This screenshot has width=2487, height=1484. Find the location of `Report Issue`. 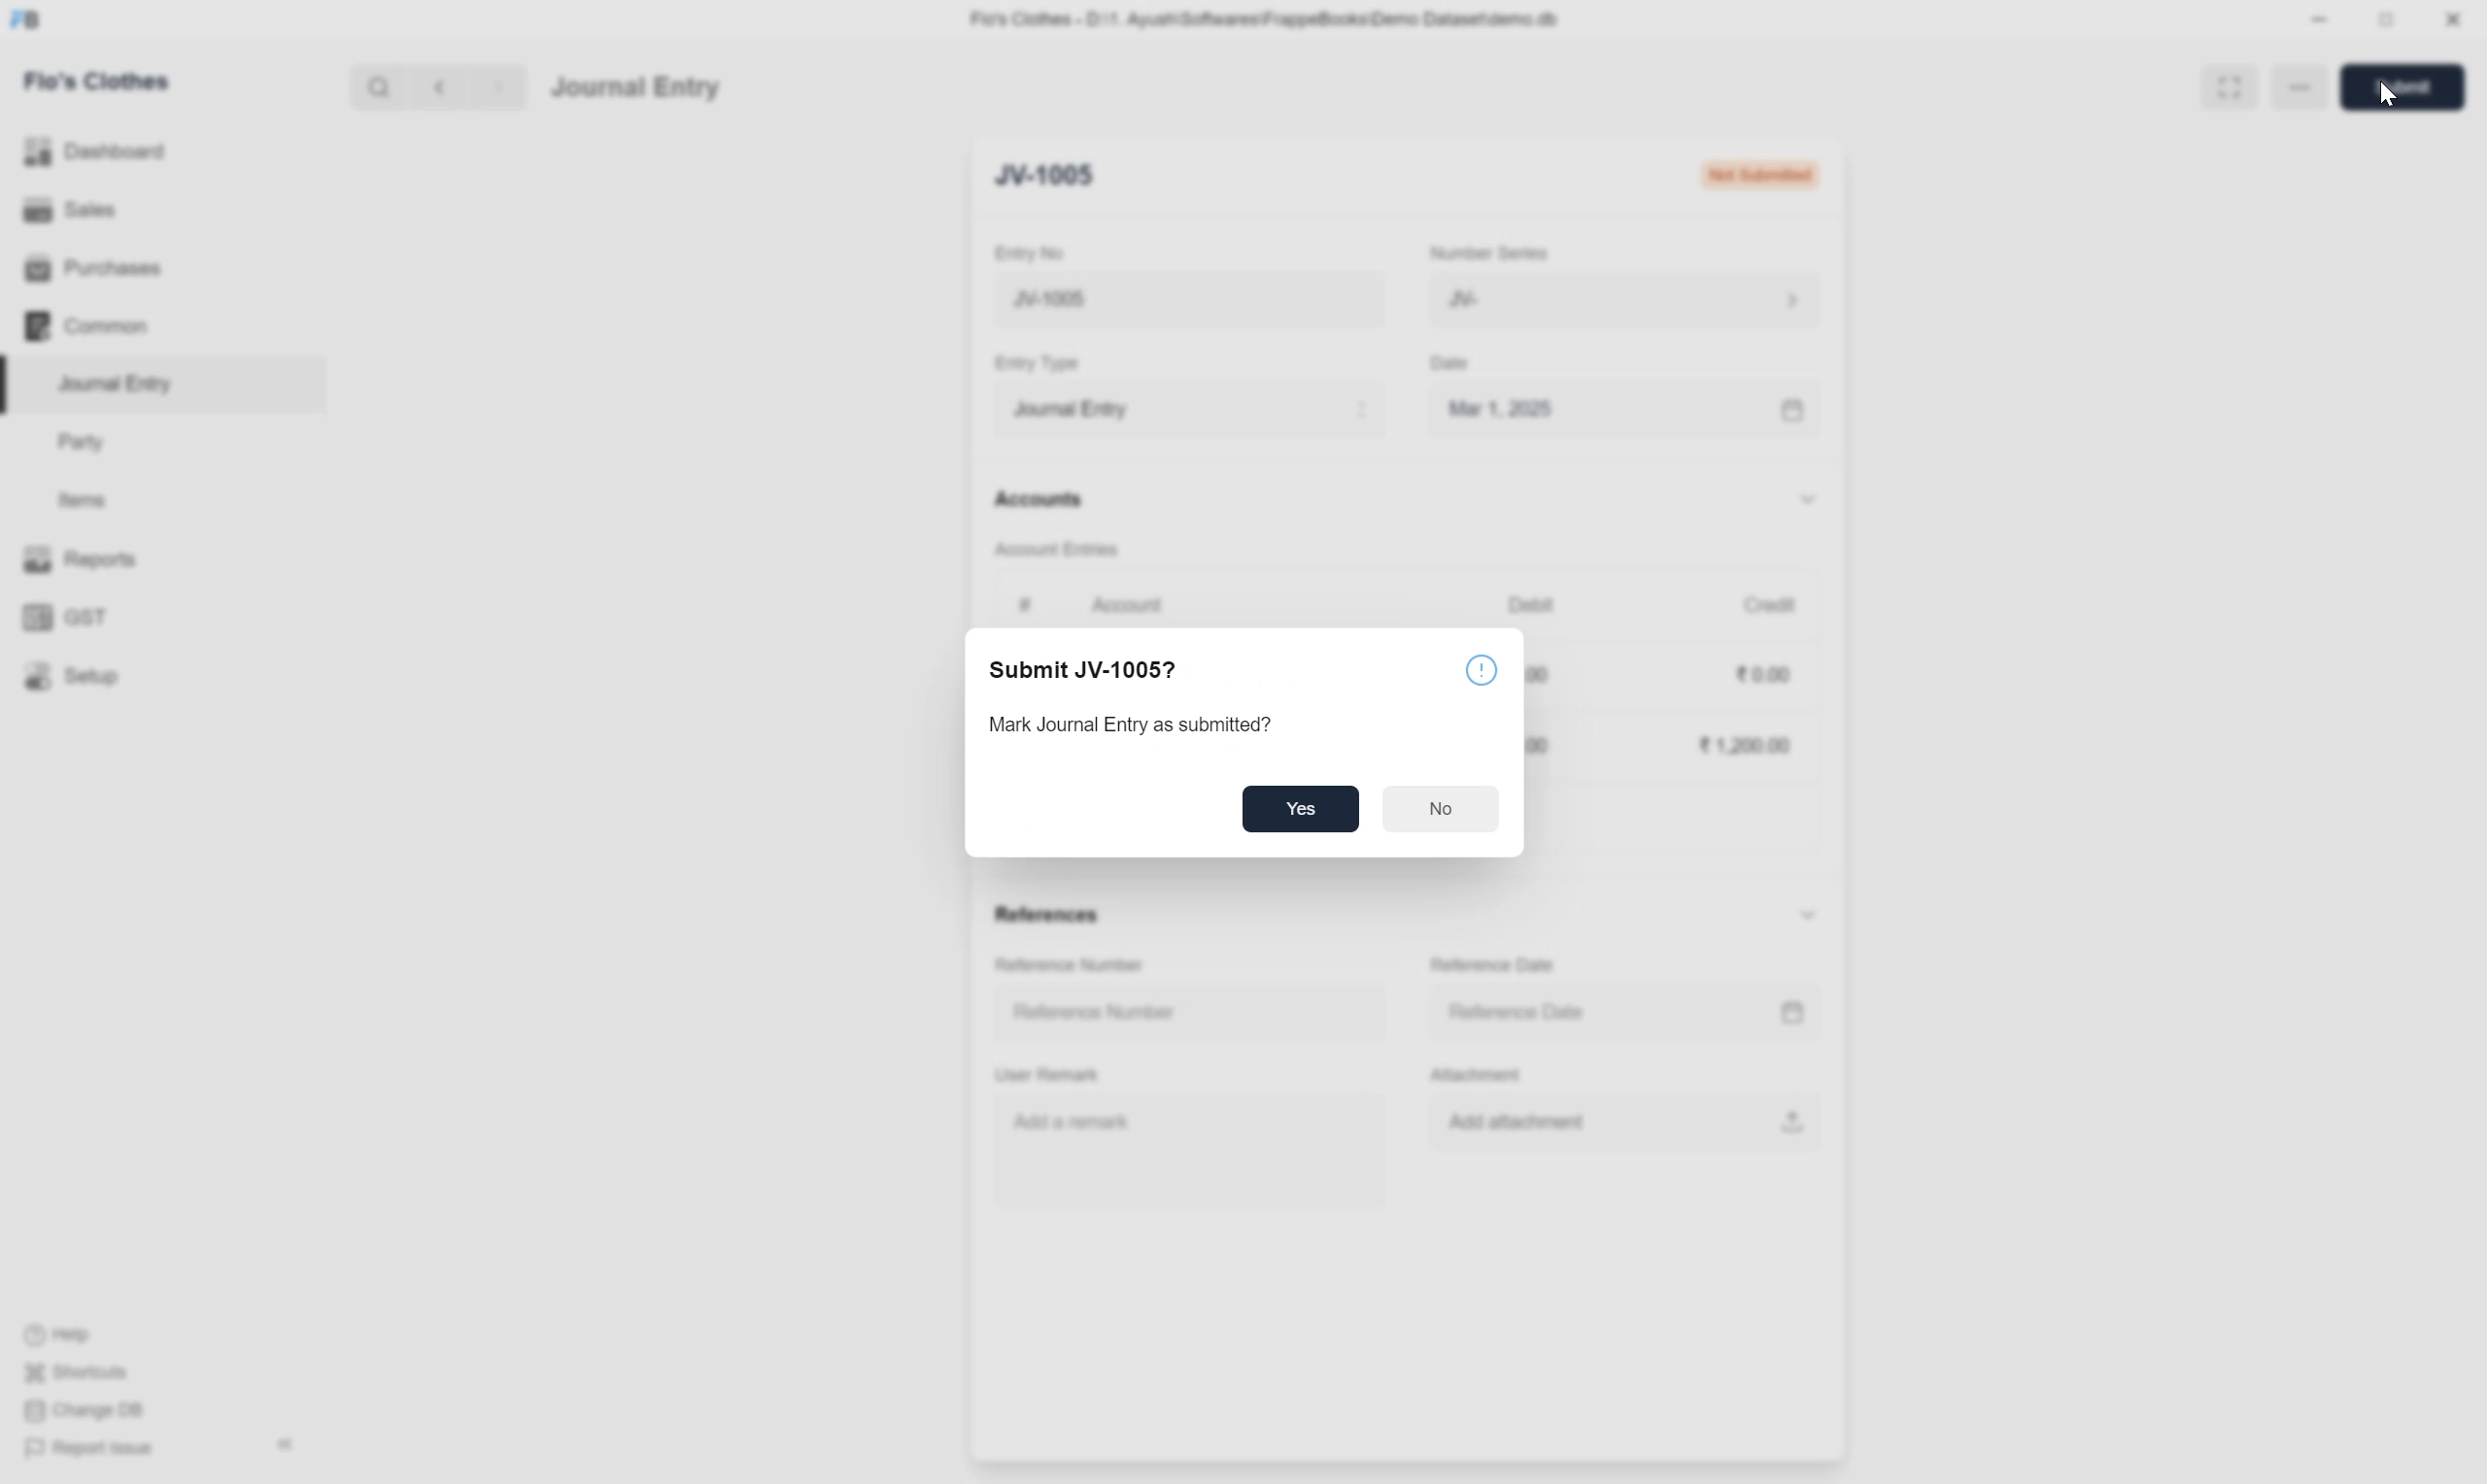

Report Issue is located at coordinates (97, 1450).